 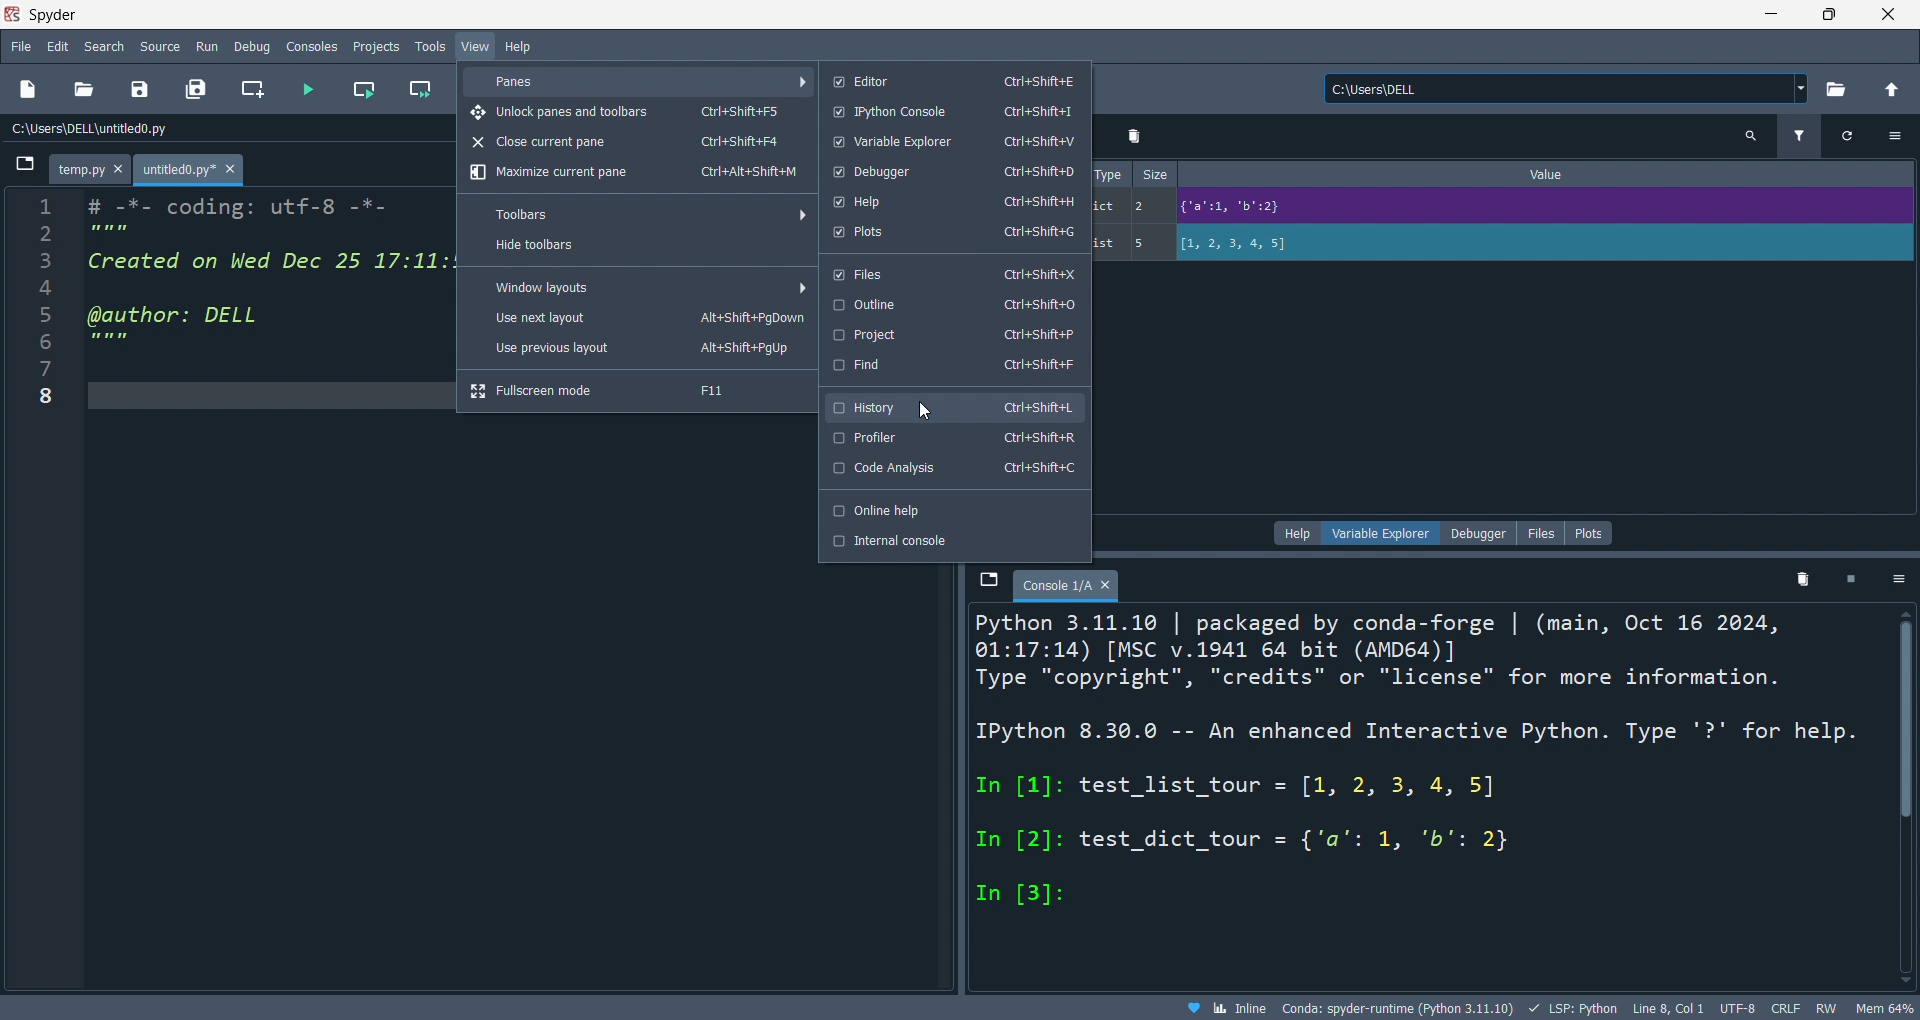 I want to click on 5, so click(x=1147, y=243).